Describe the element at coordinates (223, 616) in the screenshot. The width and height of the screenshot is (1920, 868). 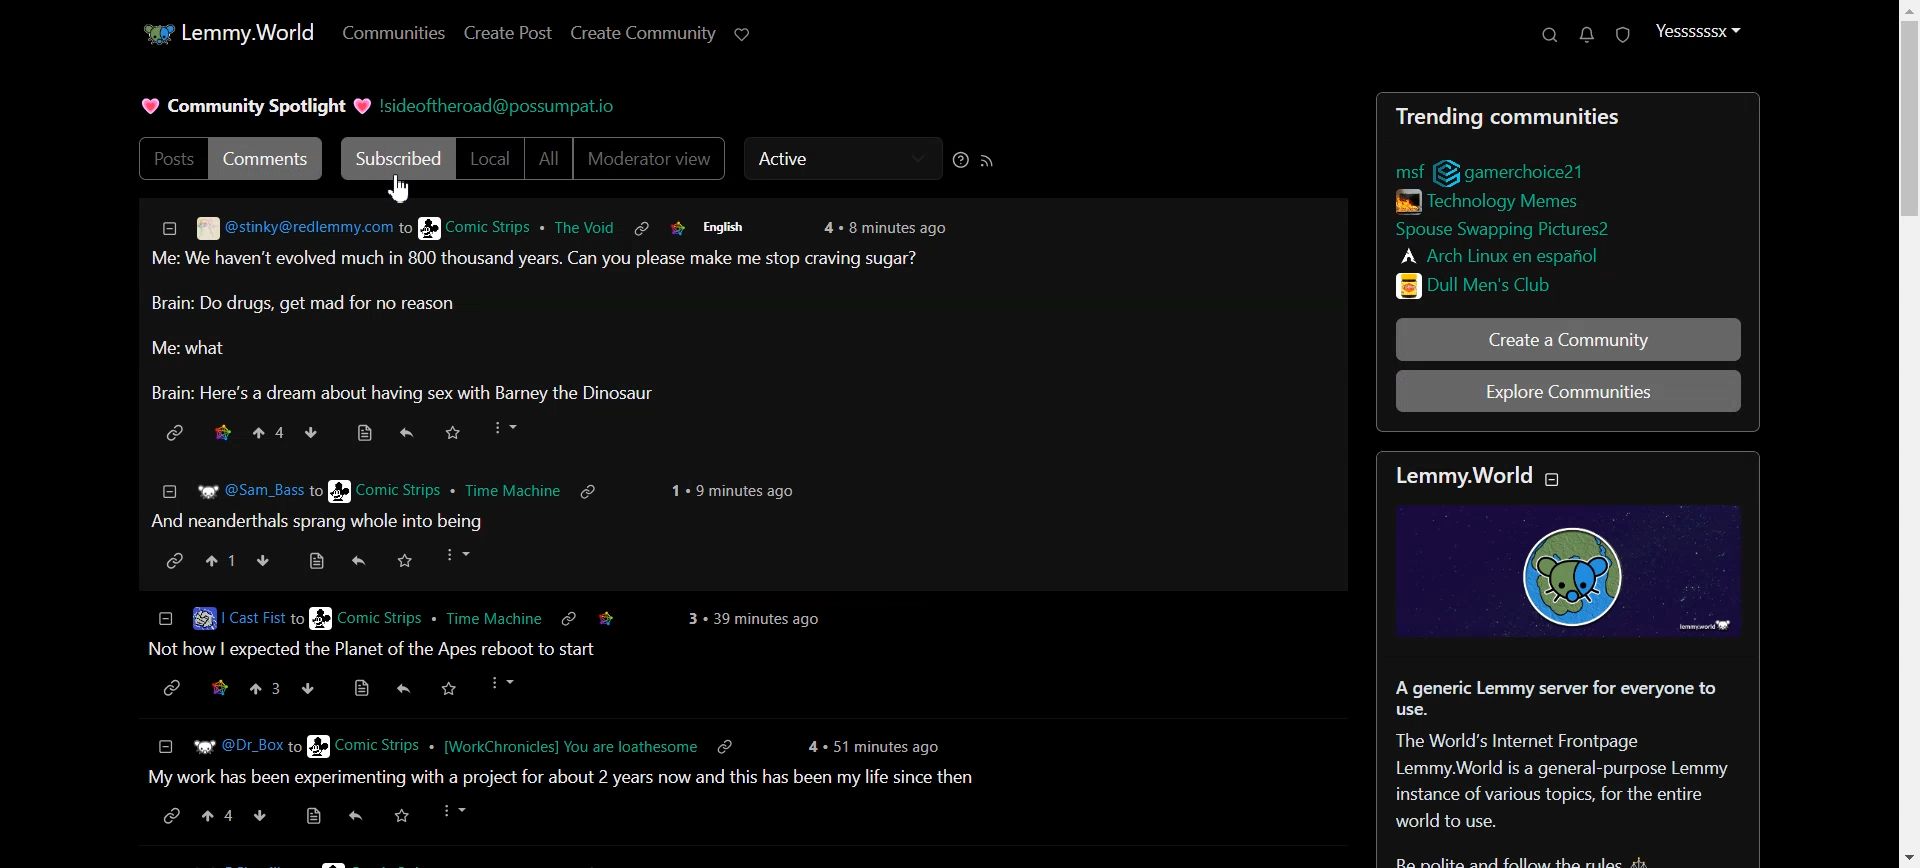
I see `username` at that location.